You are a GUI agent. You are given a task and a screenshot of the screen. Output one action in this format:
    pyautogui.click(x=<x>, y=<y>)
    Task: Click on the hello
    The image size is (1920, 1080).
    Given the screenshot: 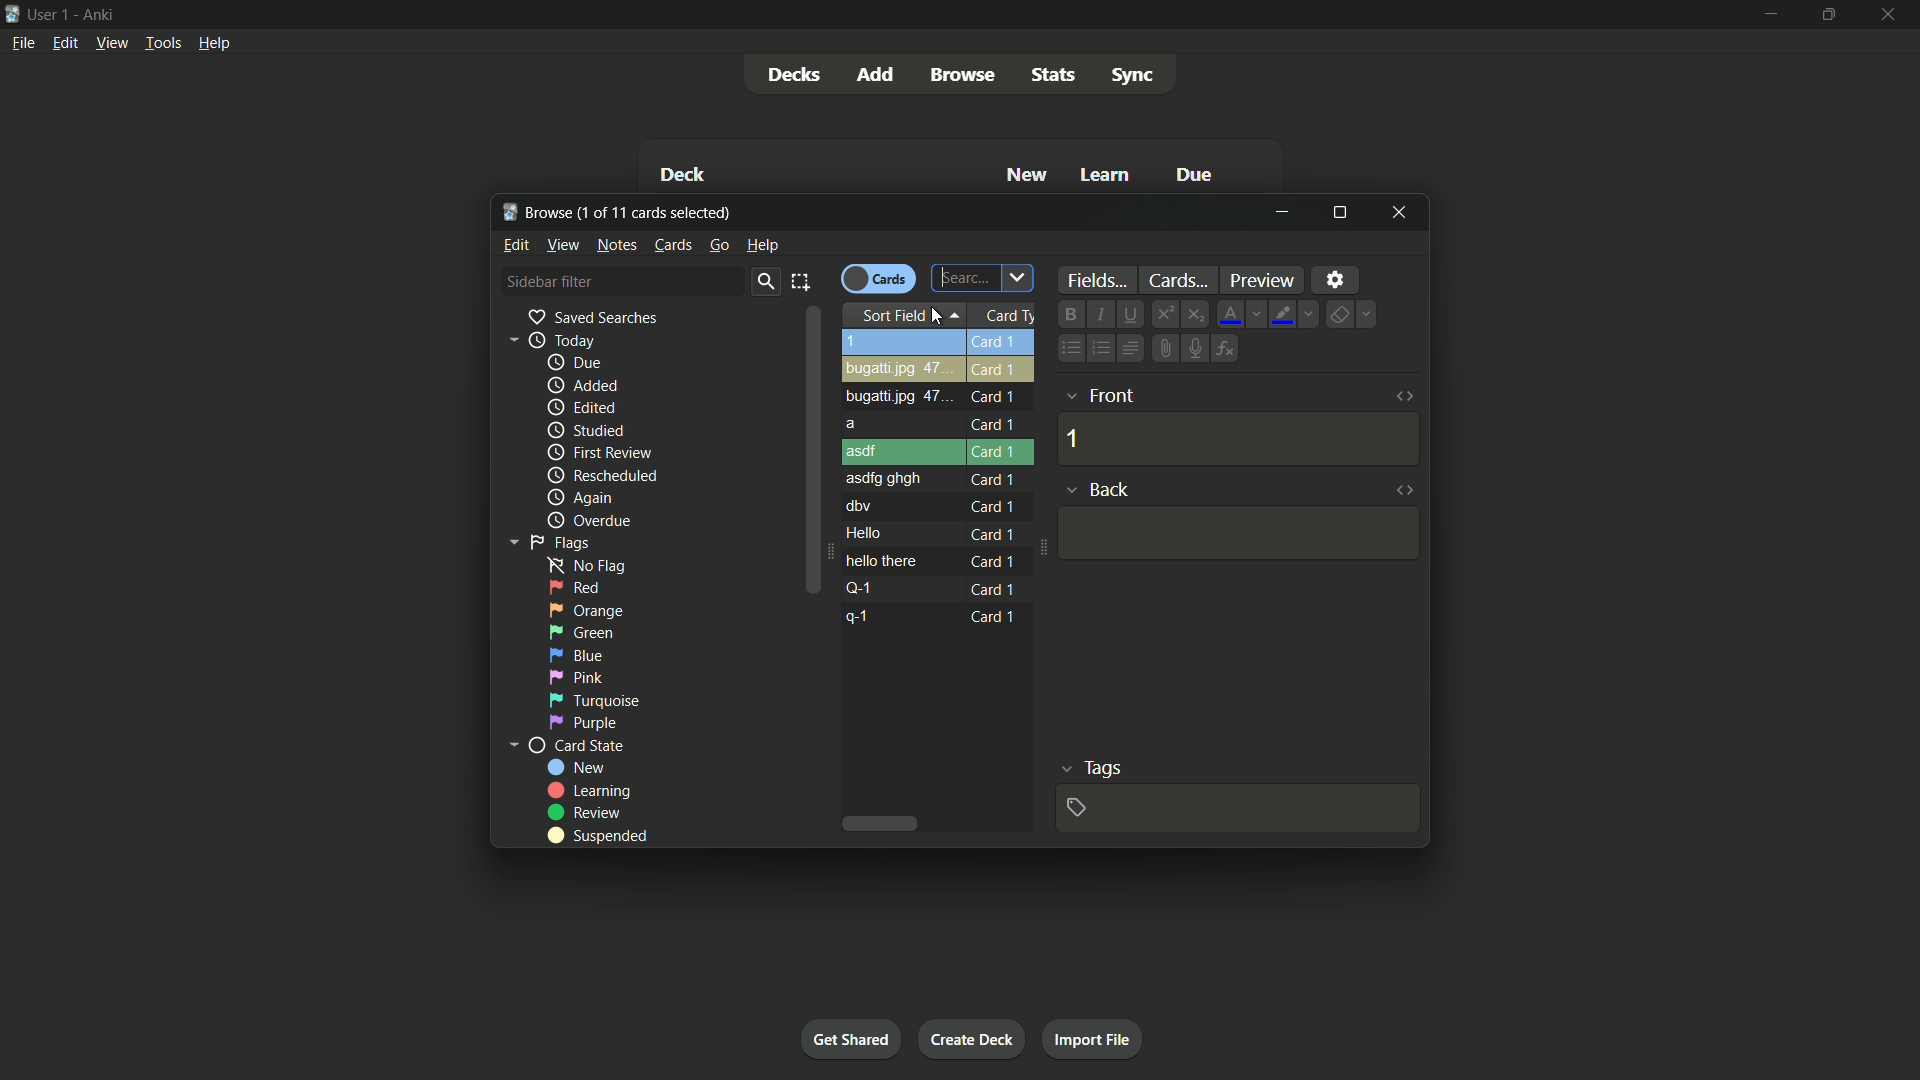 What is the action you would take?
    pyautogui.click(x=864, y=533)
    